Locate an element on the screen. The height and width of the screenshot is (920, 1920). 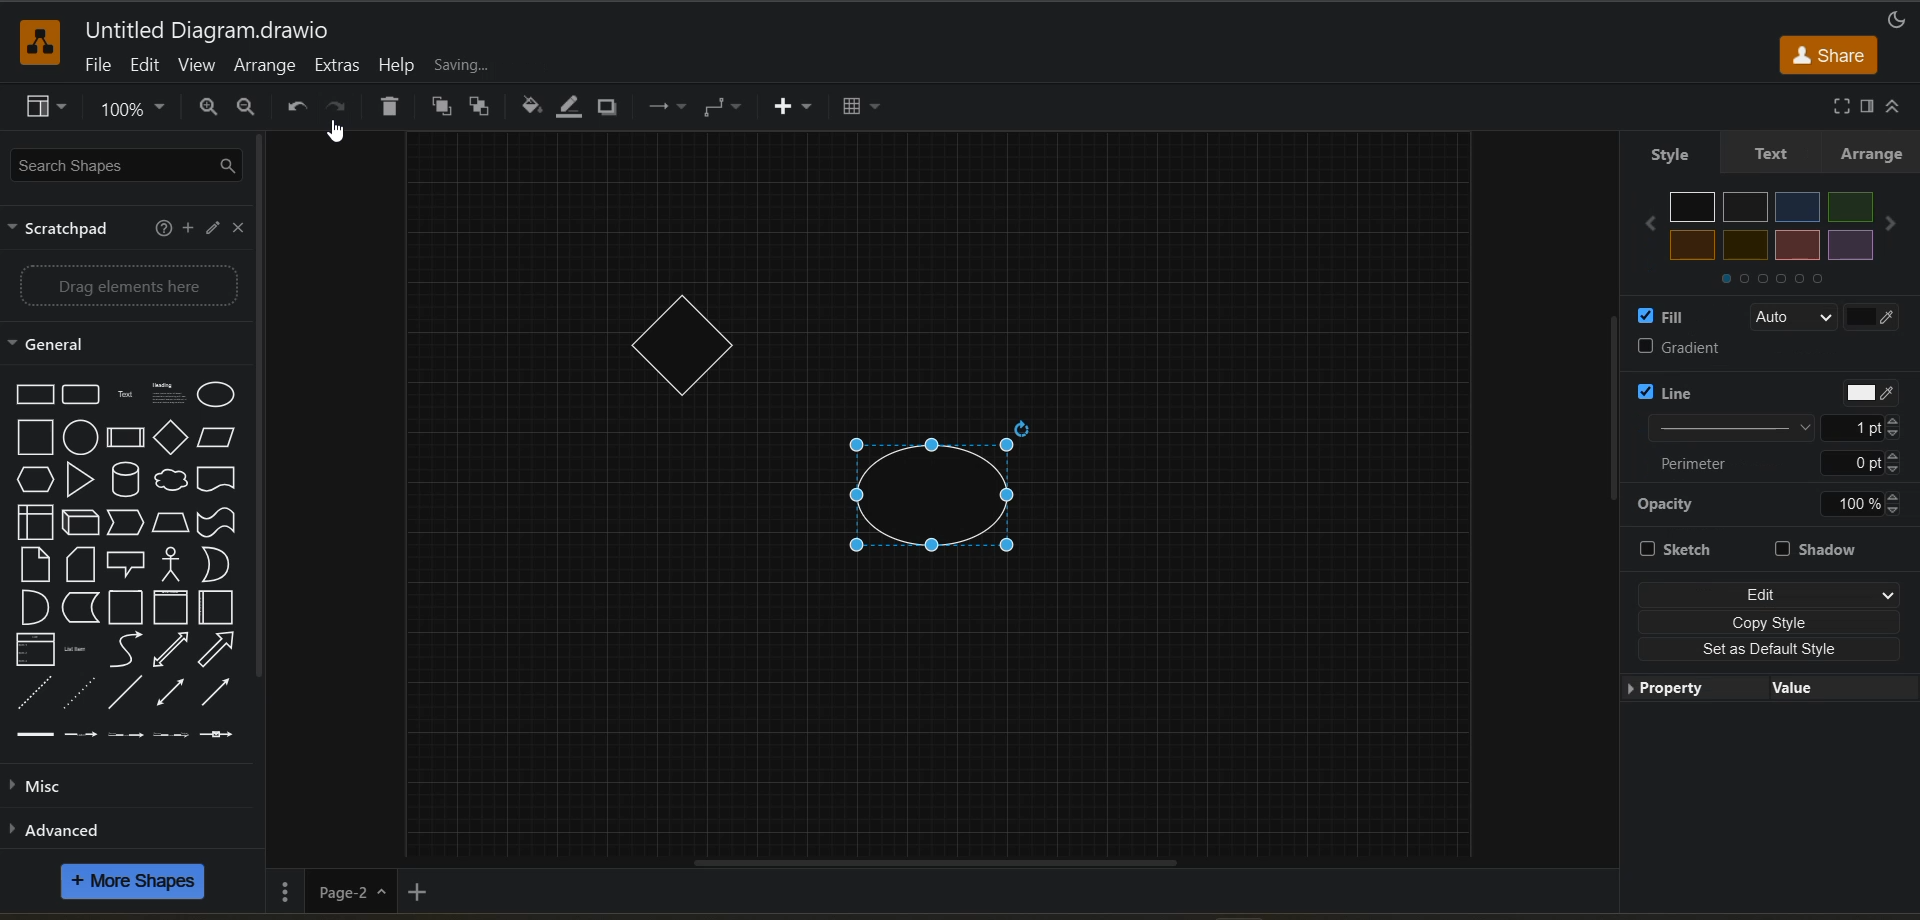
to back is located at coordinates (481, 105).